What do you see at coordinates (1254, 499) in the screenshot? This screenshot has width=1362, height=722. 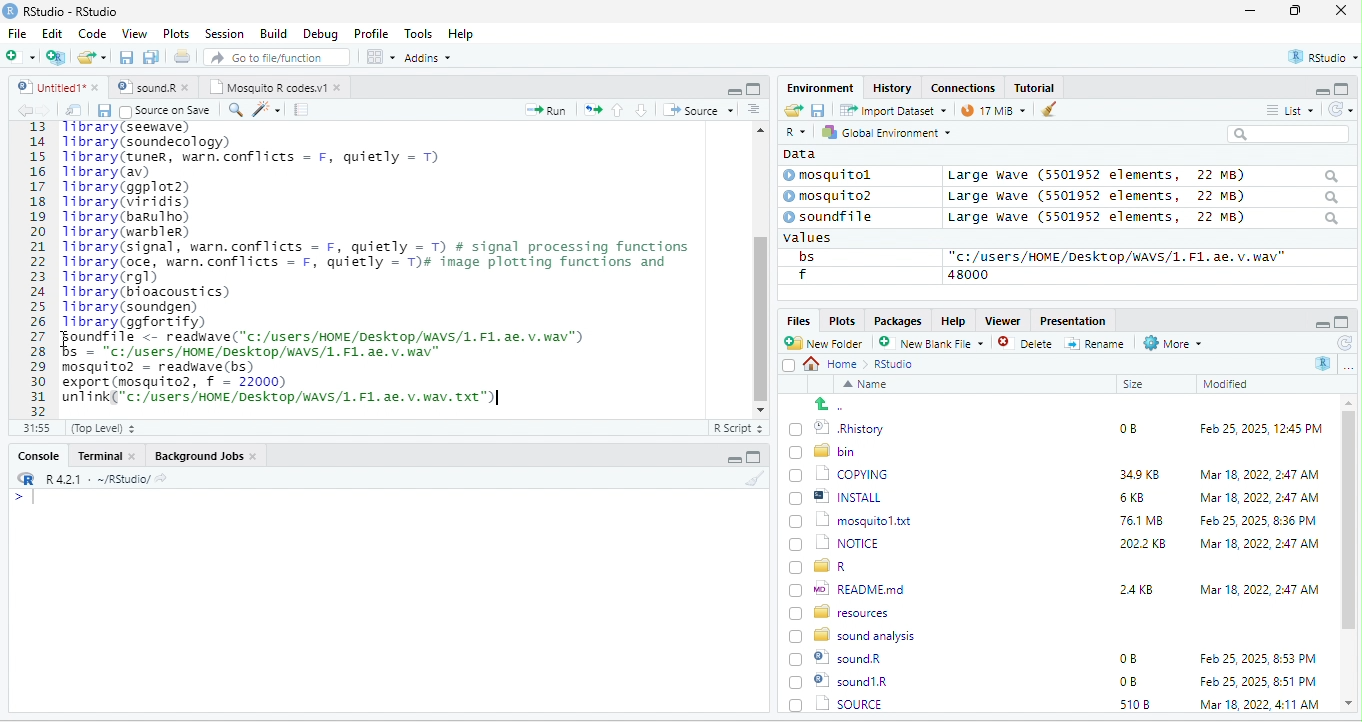 I see `Mar 18, 2022, 2:47 AM` at bounding box center [1254, 499].